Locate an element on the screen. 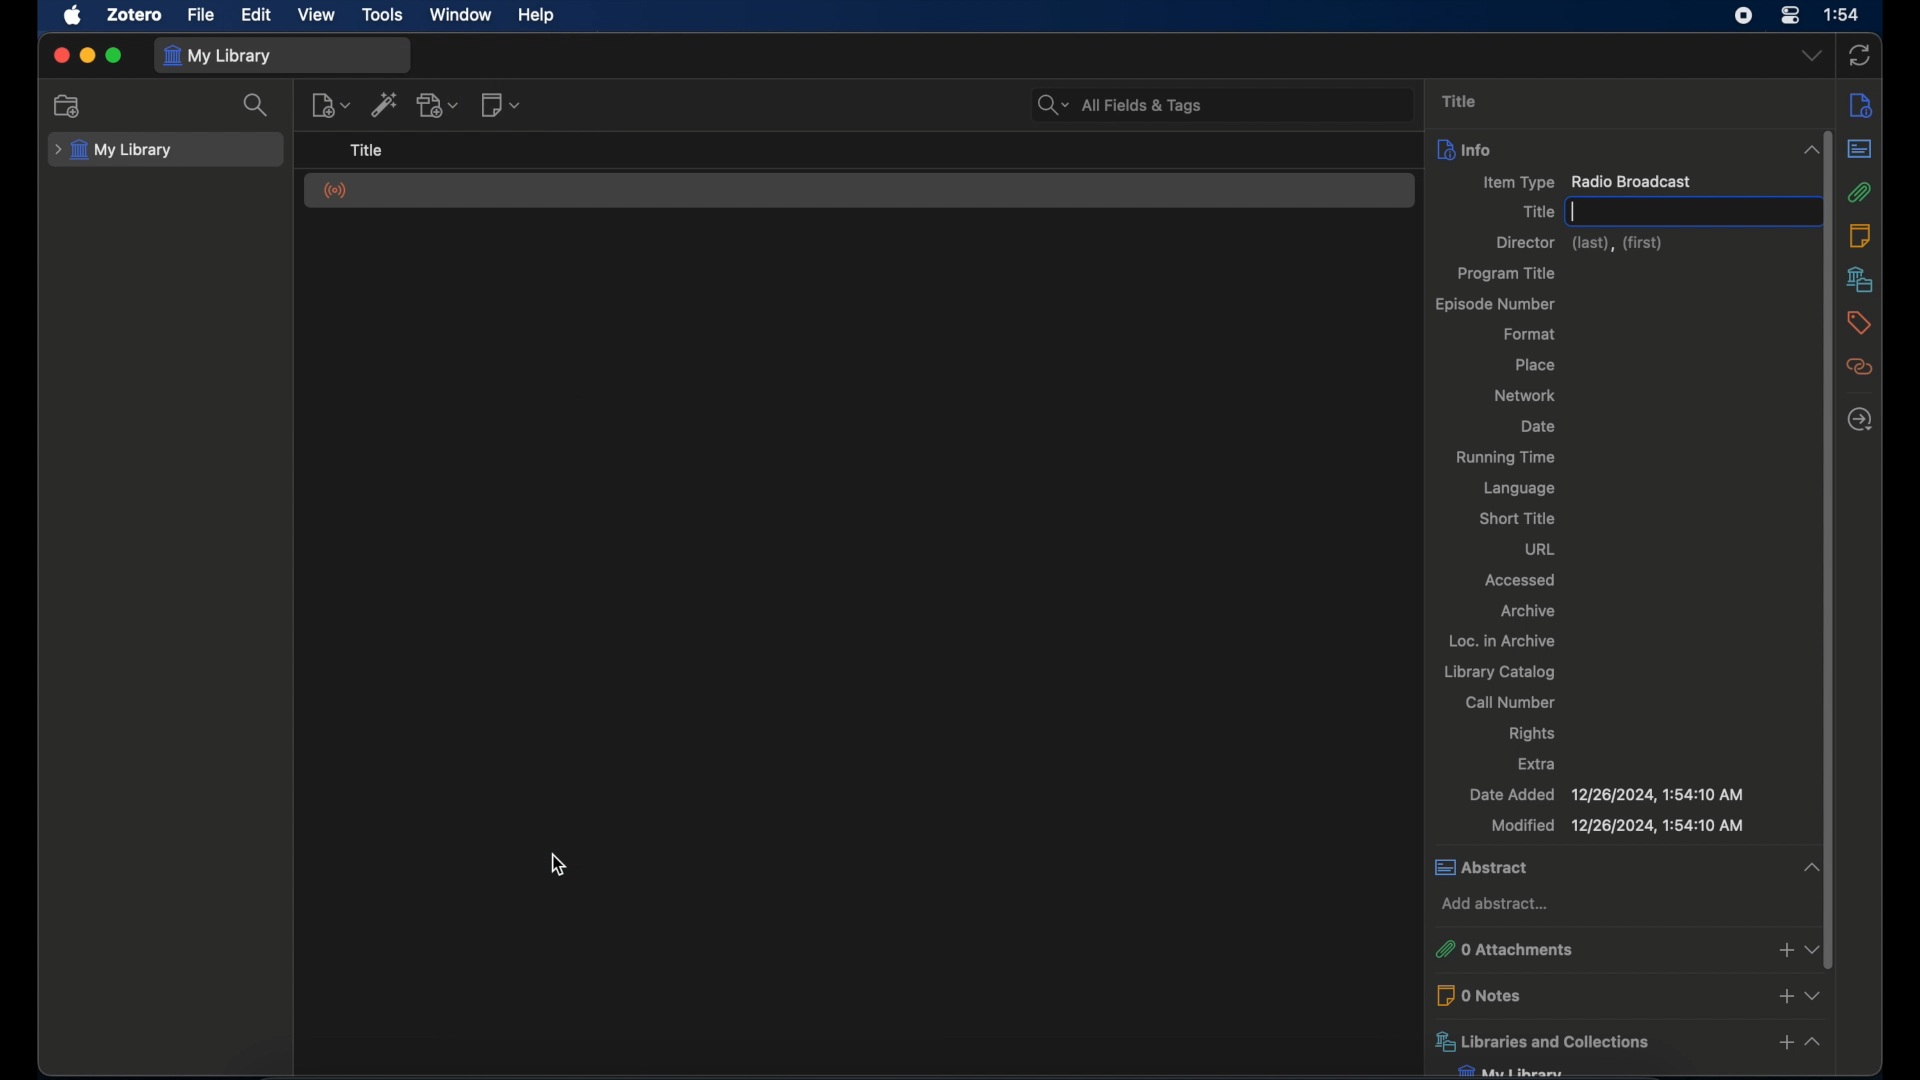 This screenshot has height=1080, width=1920. radio broadcast is located at coordinates (337, 192).